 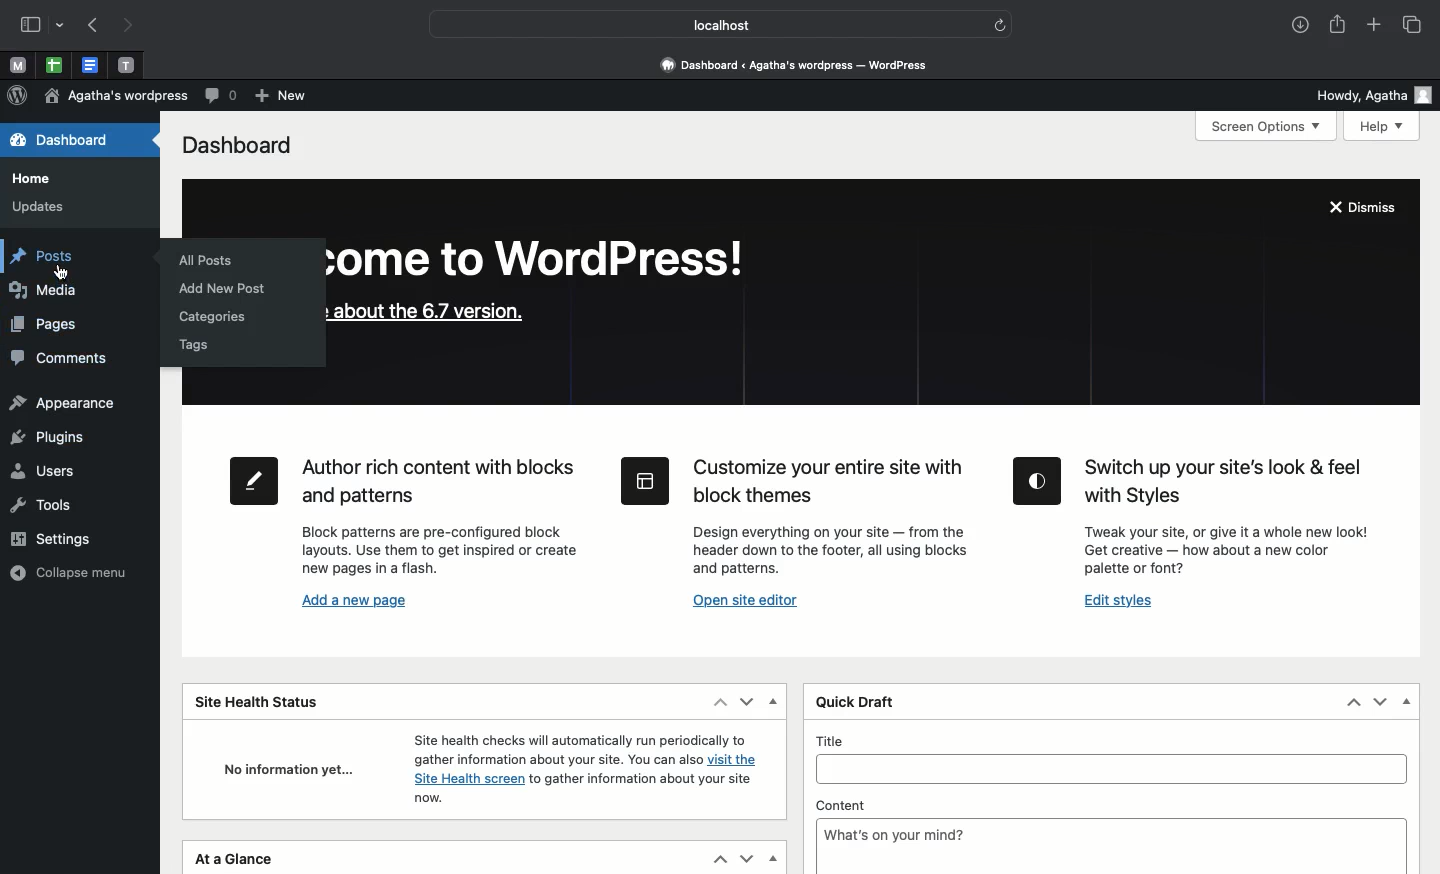 What do you see at coordinates (465, 779) in the screenshot?
I see `Site health screen` at bounding box center [465, 779].